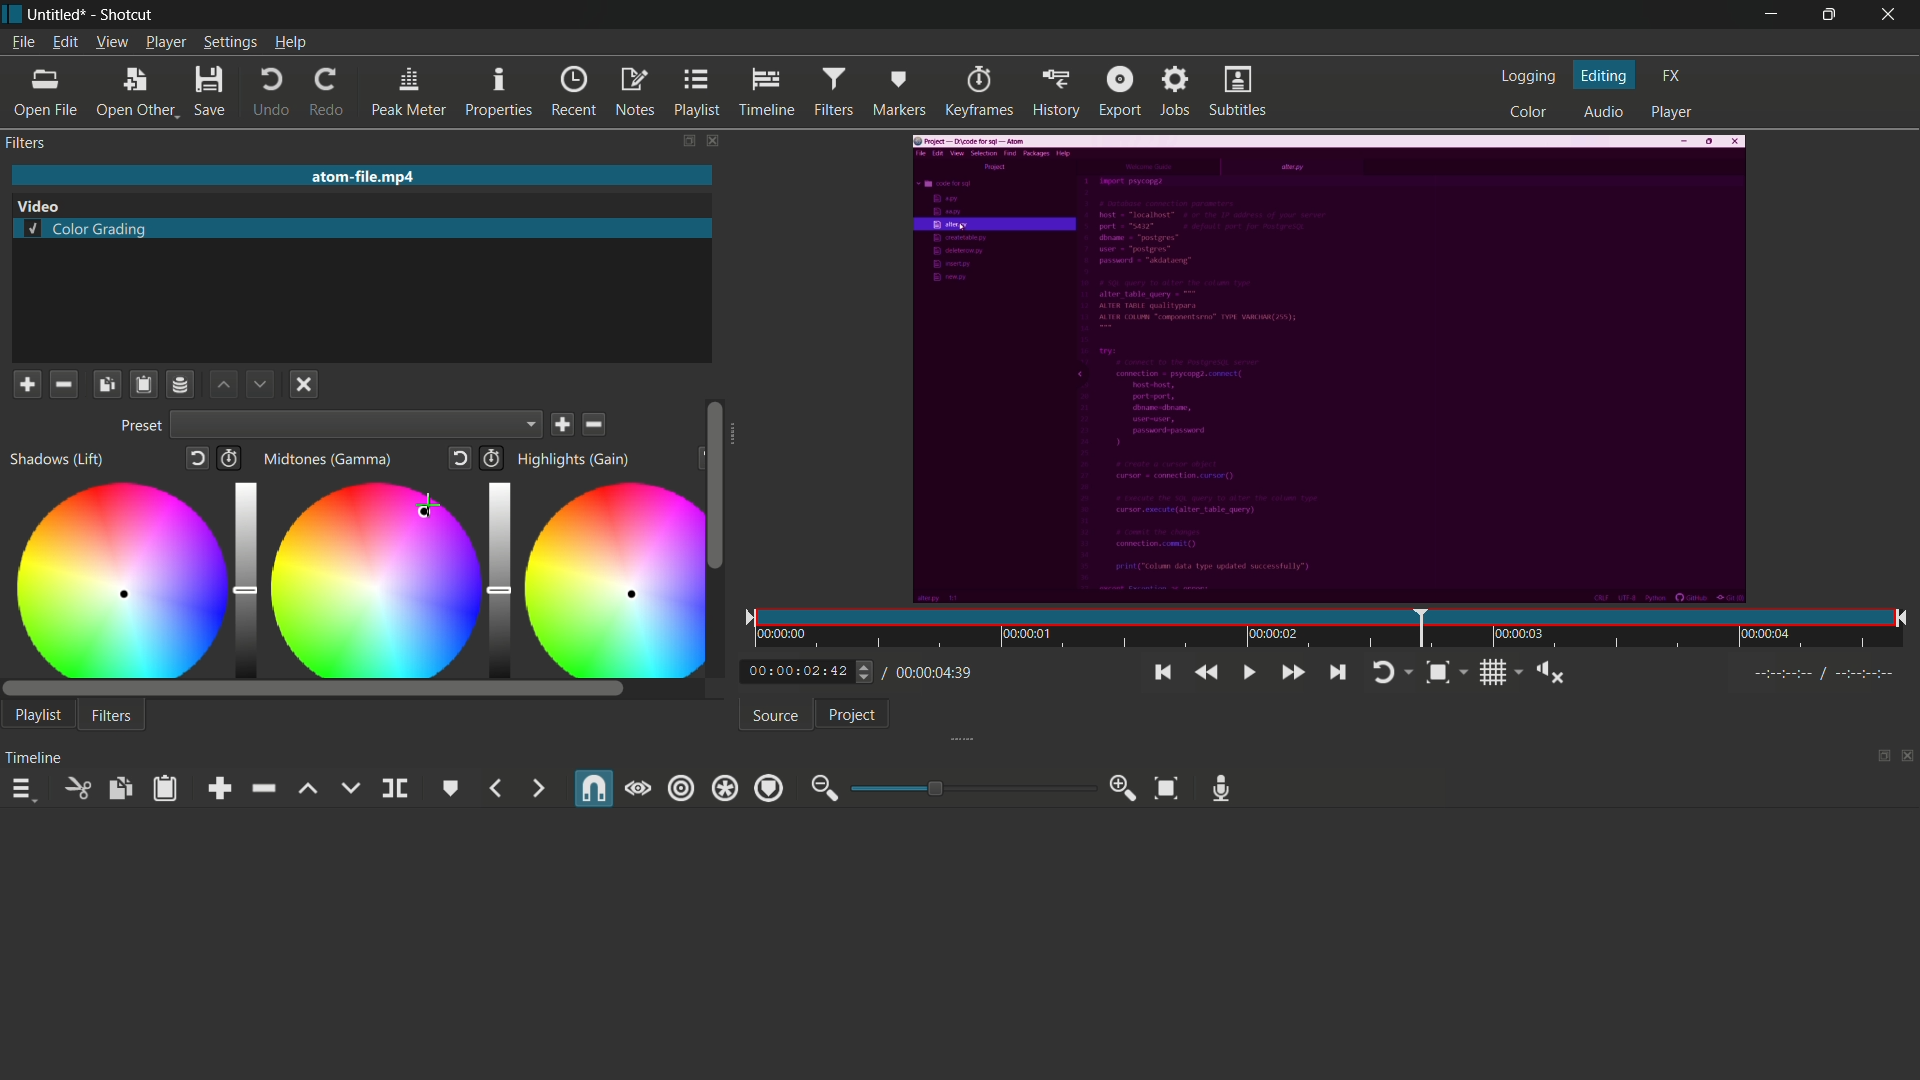 This screenshot has width=1920, height=1080. I want to click on ripple, so click(681, 787).